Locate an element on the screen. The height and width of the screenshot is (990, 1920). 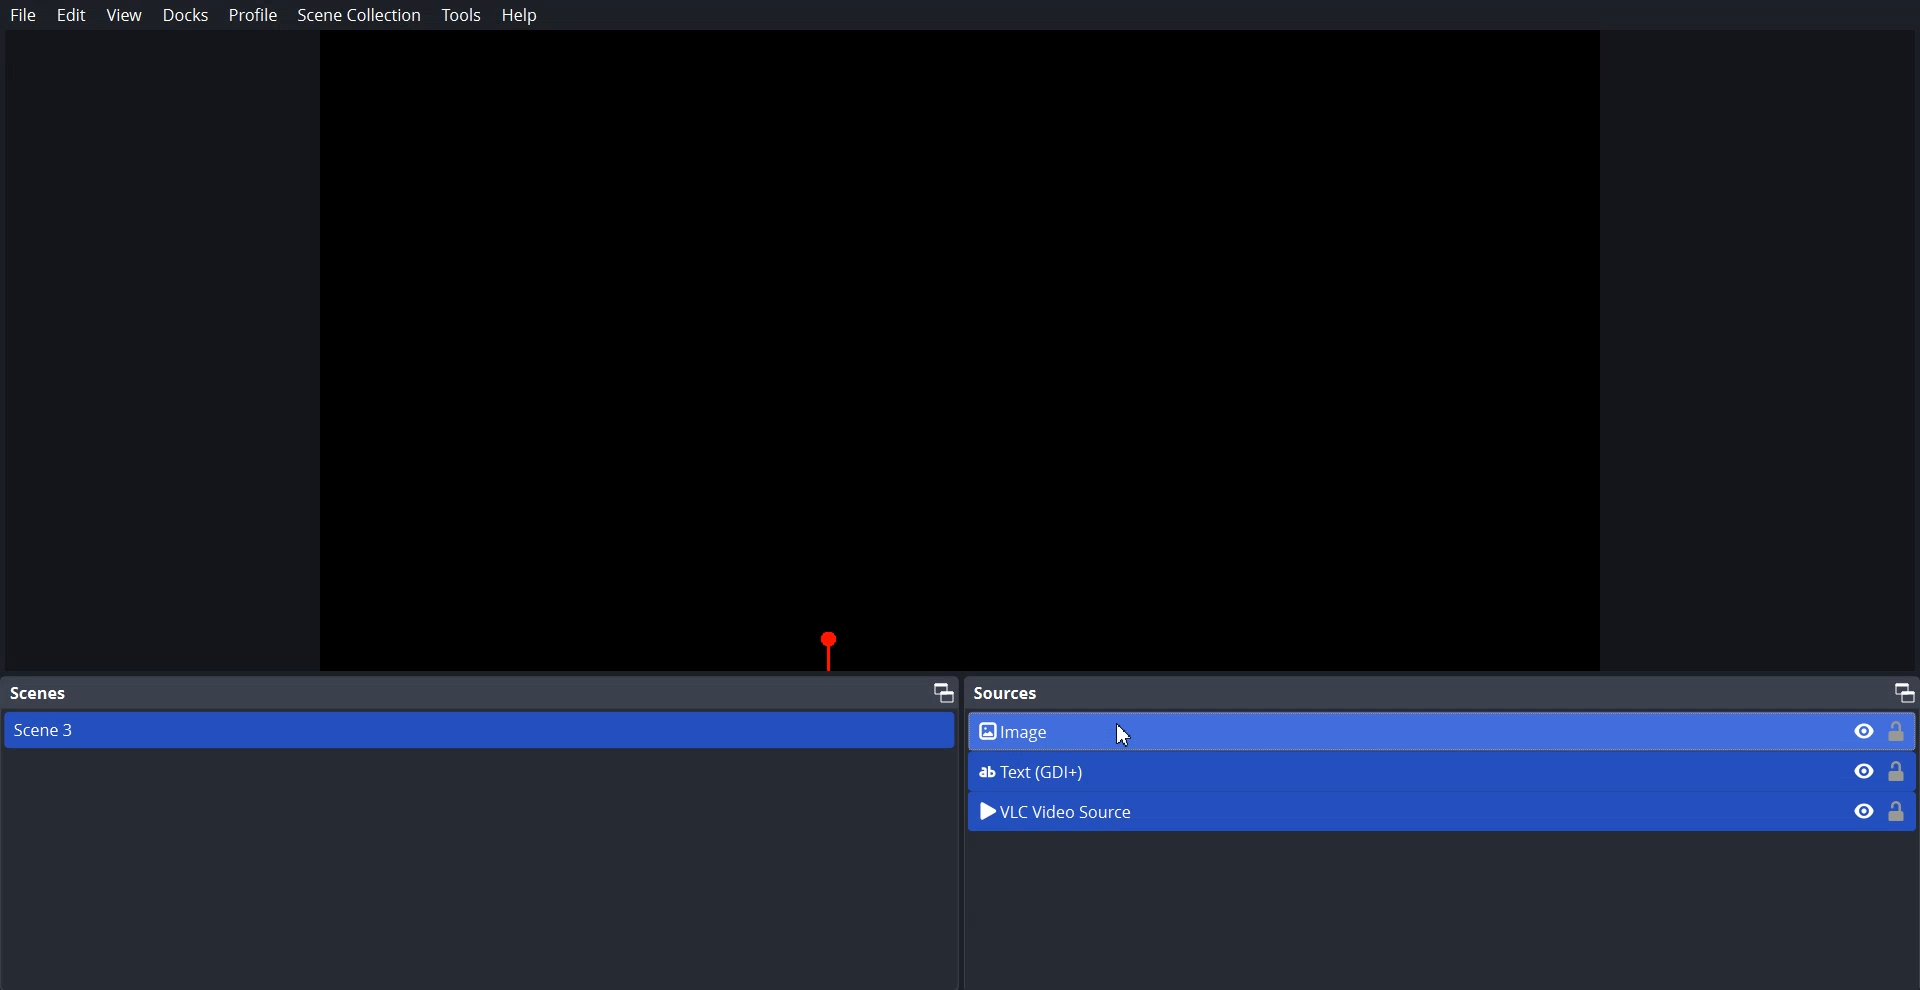
Docks is located at coordinates (186, 15).